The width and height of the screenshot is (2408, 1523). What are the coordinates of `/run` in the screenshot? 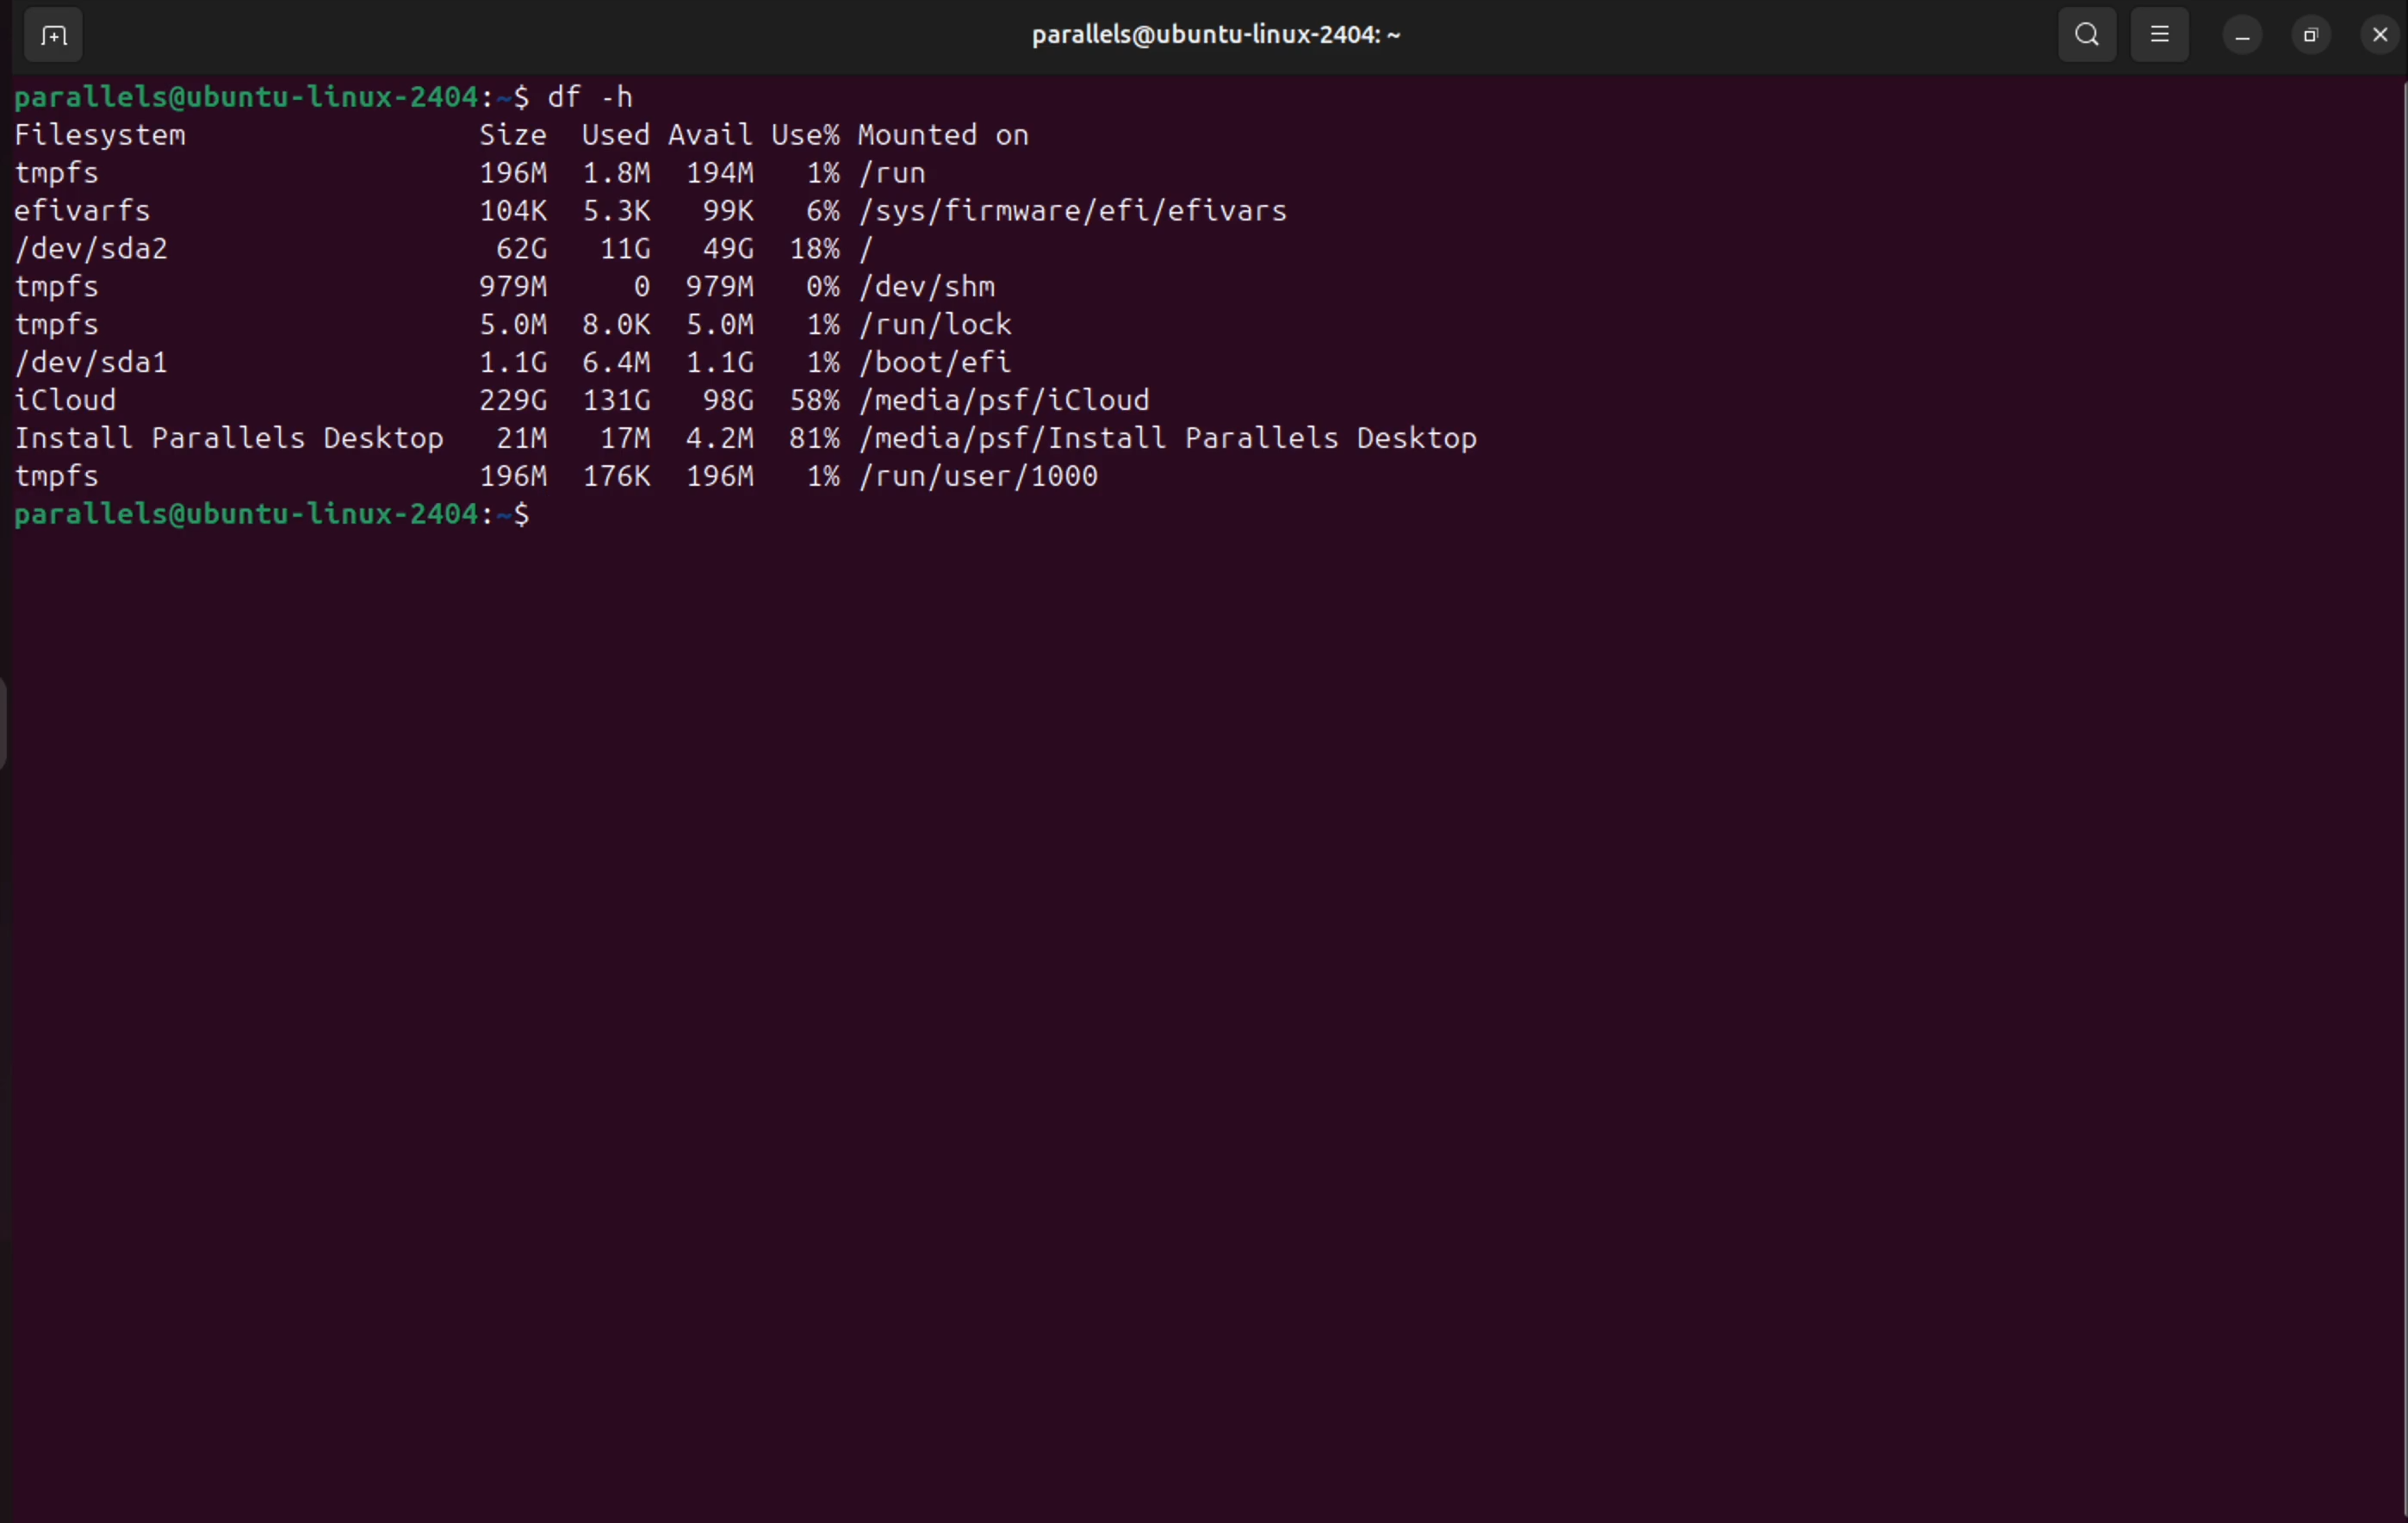 It's located at (937, 177).